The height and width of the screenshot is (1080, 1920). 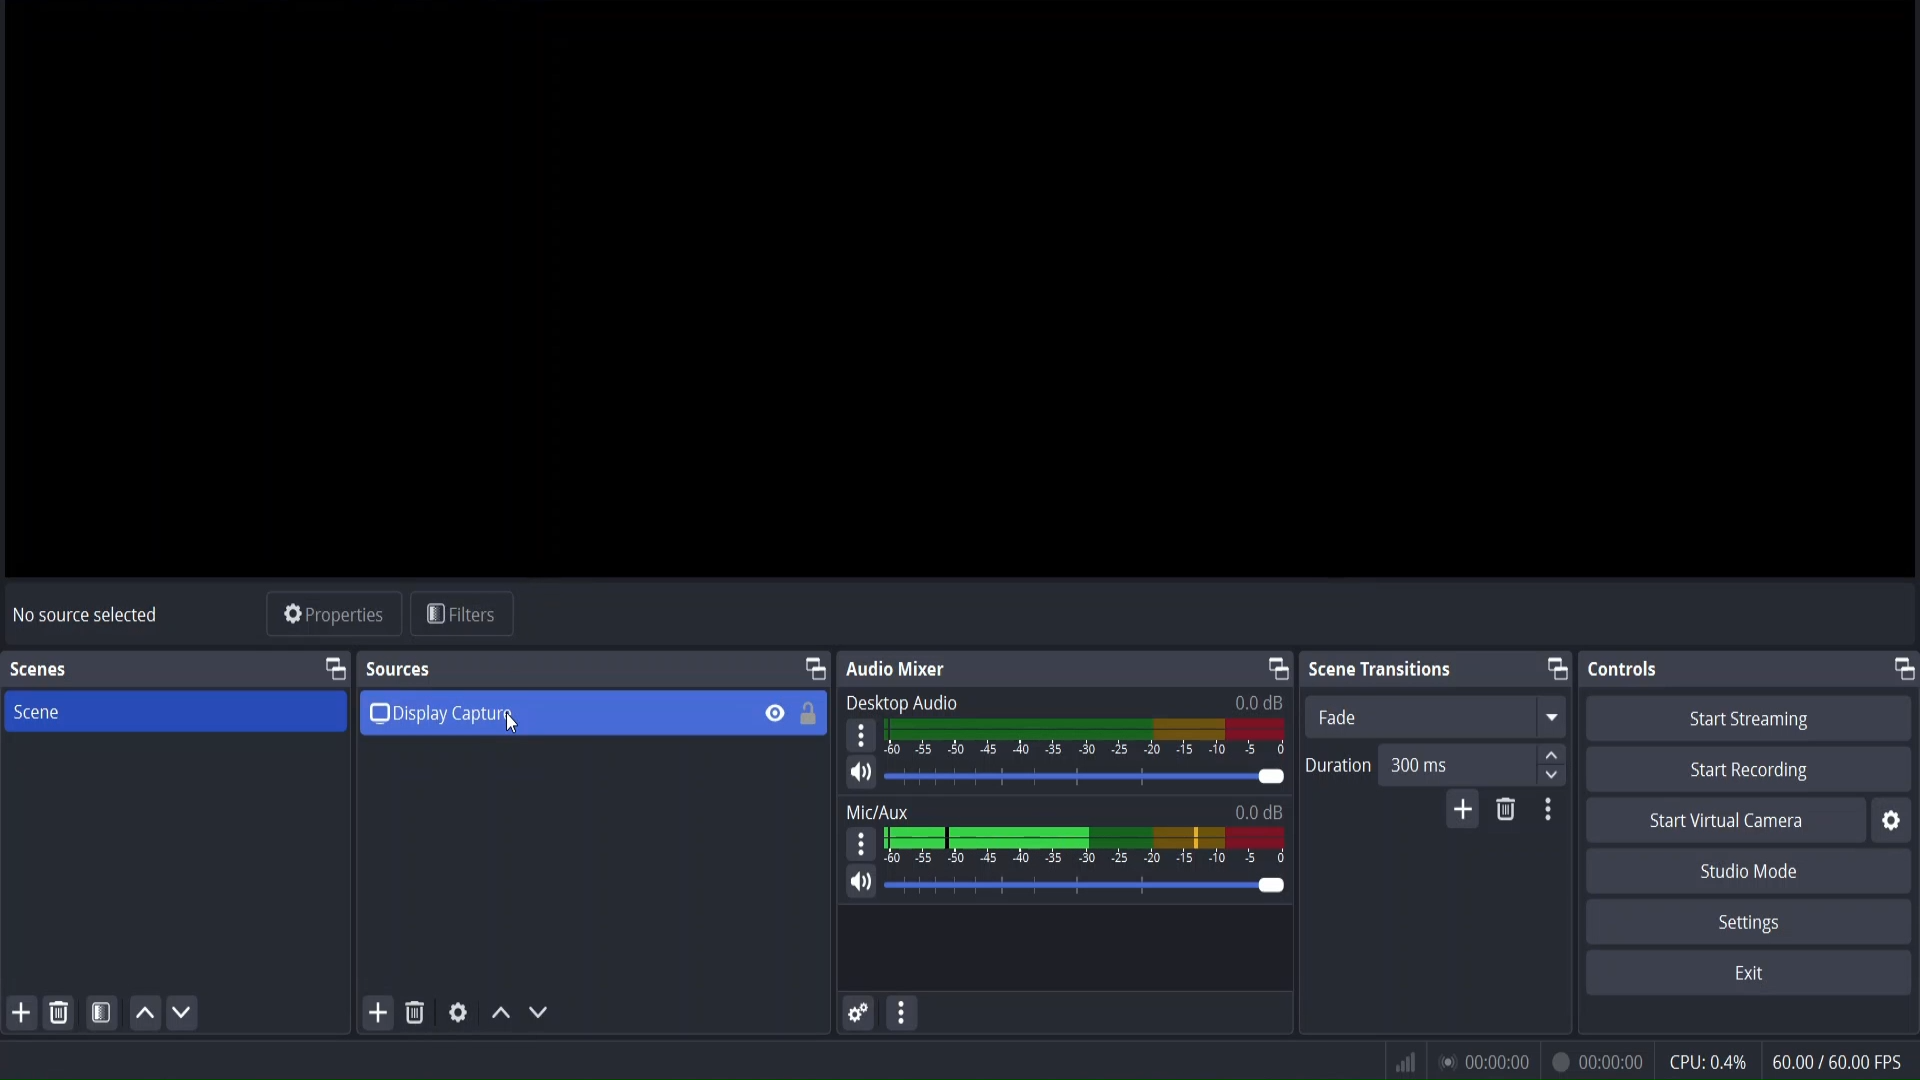 I want to click on desktop audio, so click(x=1084, y=741).